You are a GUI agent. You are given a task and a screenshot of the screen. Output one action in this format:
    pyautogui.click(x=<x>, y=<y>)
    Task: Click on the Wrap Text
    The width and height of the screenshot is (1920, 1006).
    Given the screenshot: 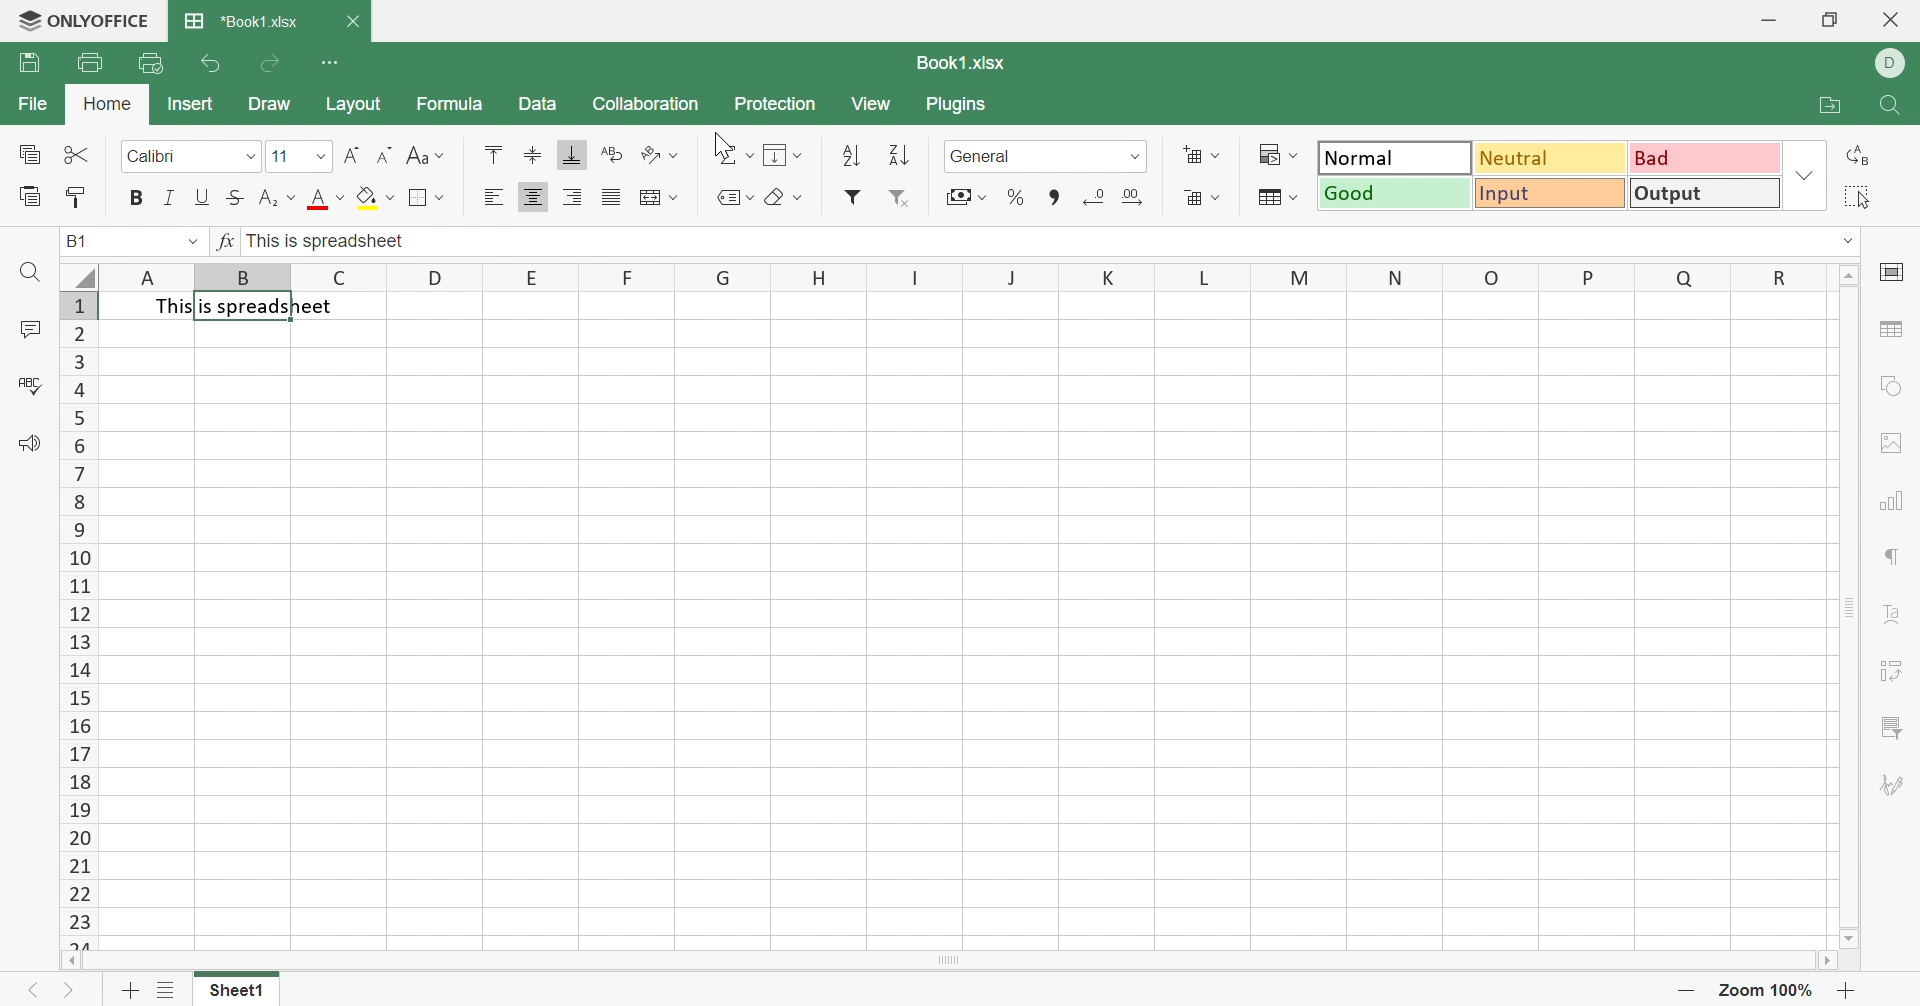 What is the action you would take?
    pyautogui.click(x=611, y=152)
    